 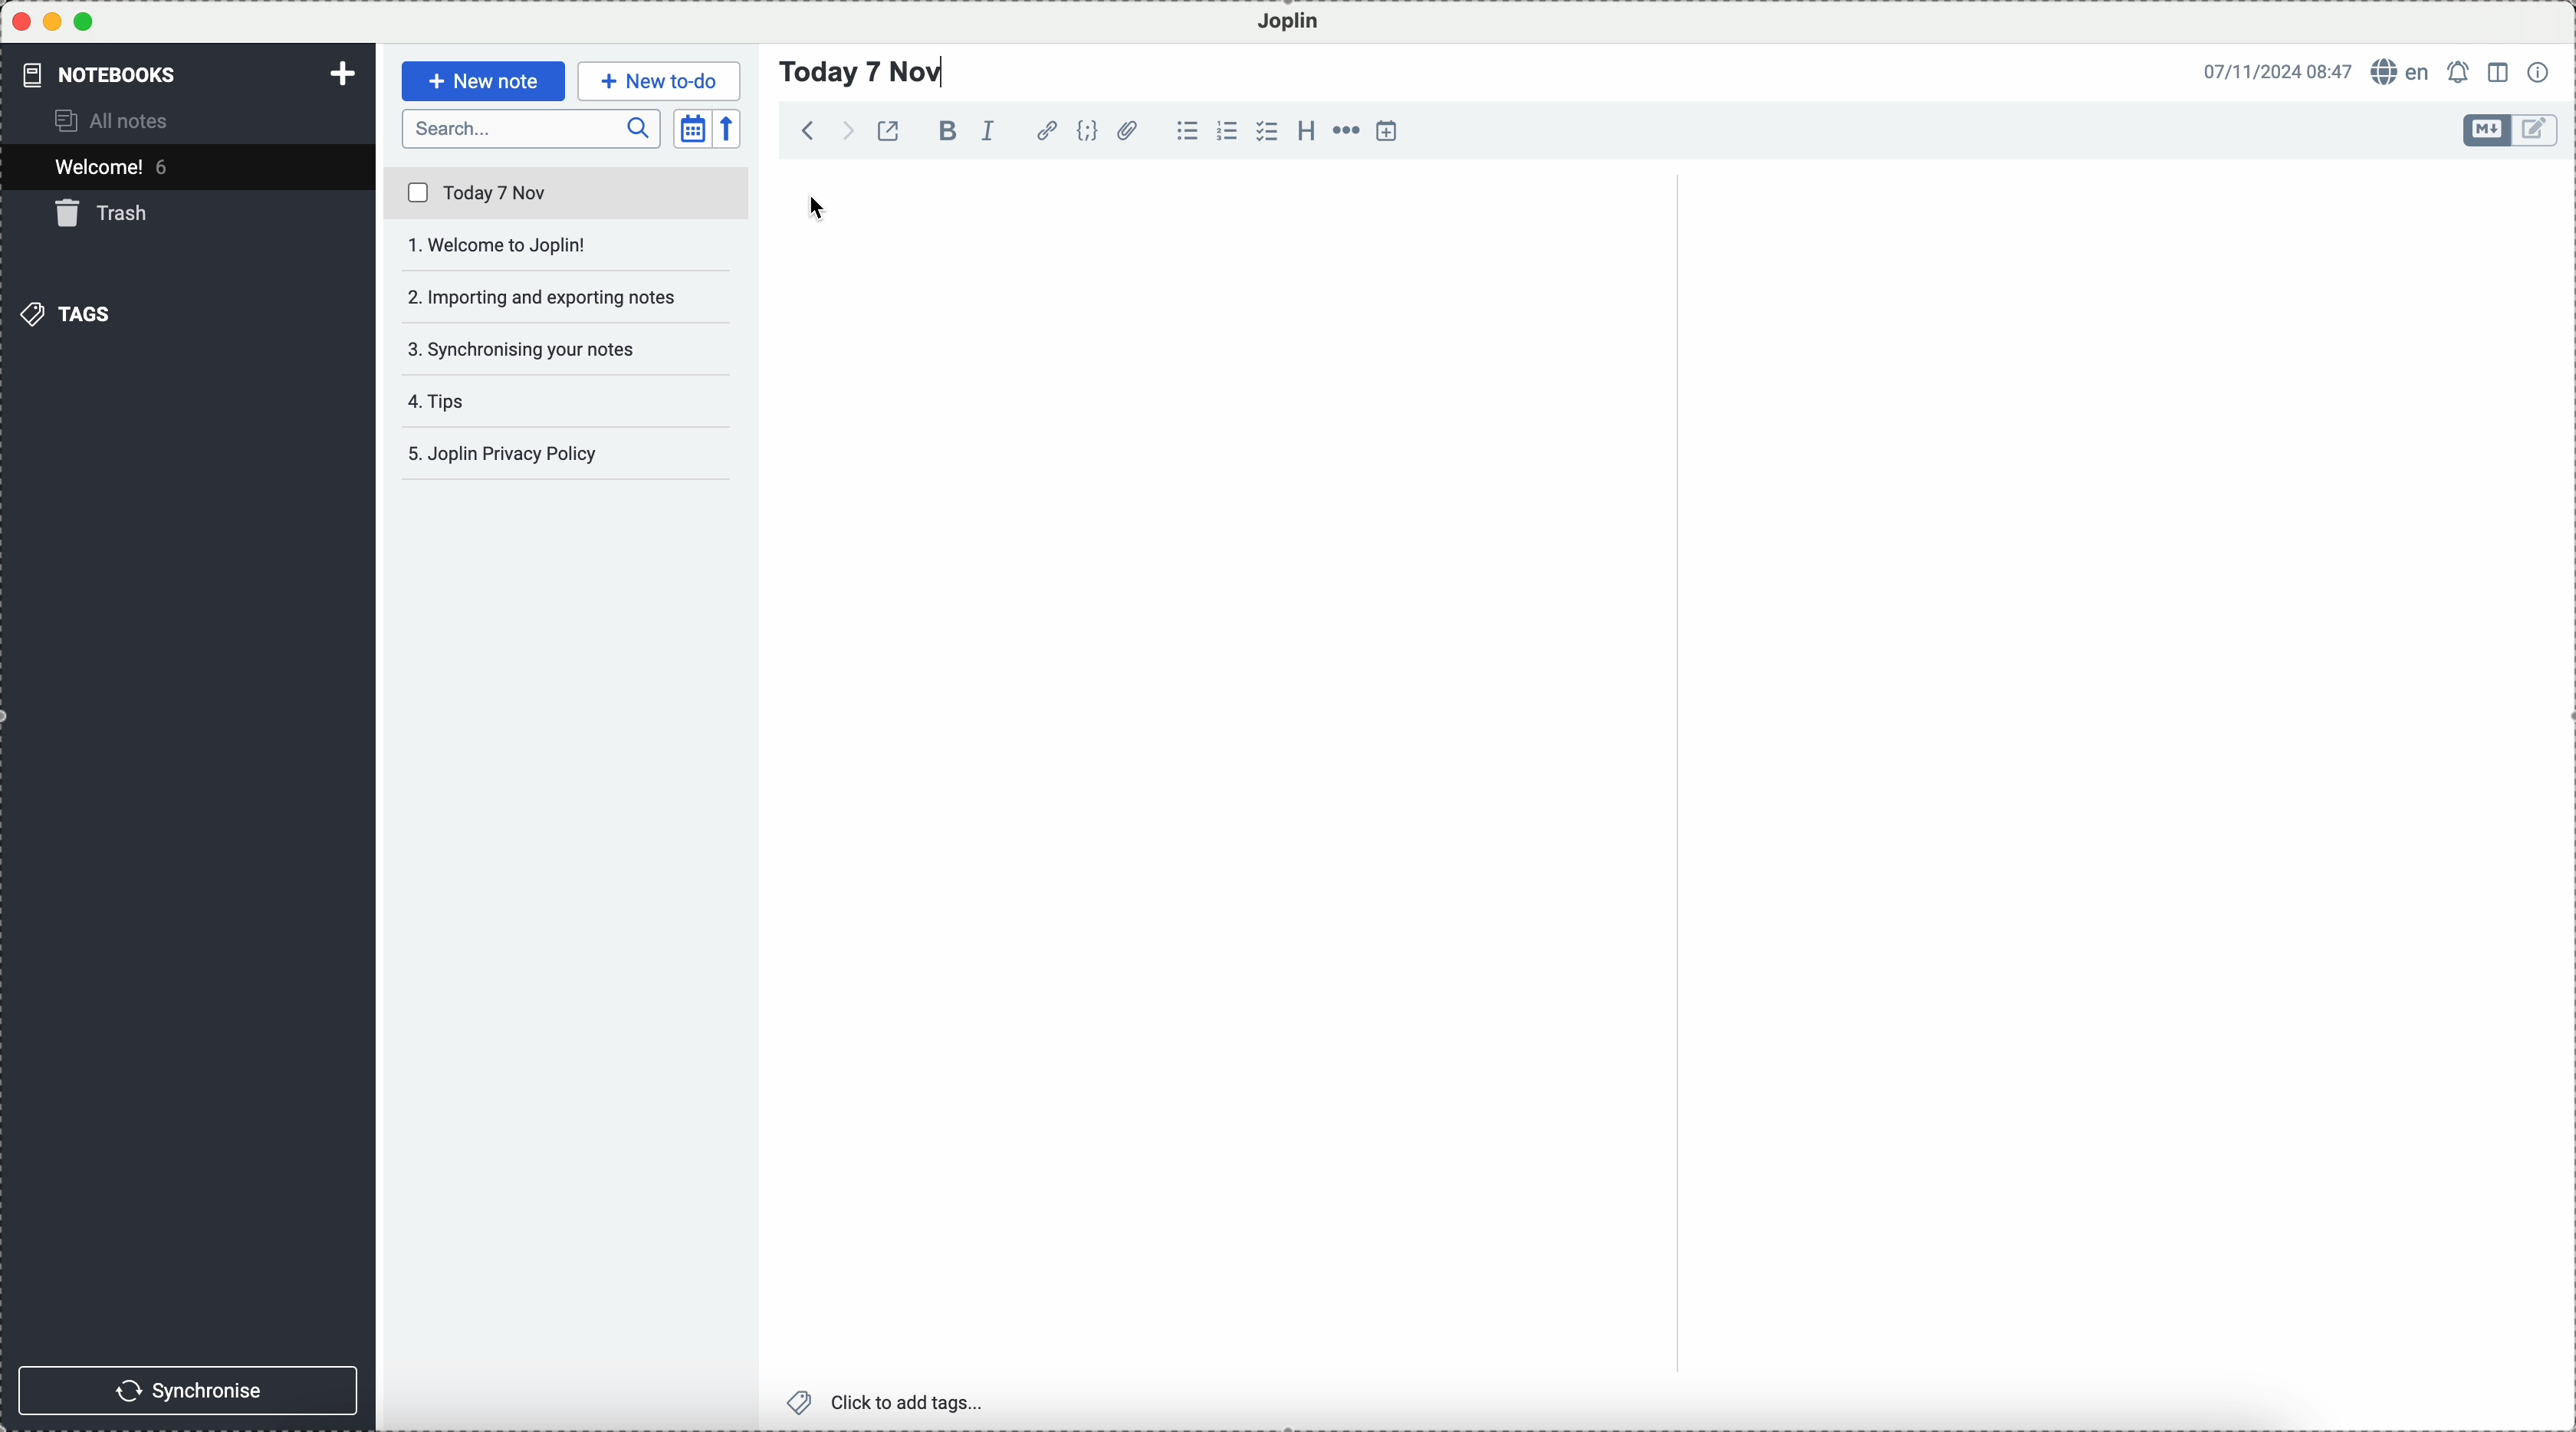 What do you see at coordinates (2402, 70) in the screenshot?
I see `language` at bounding box center [2402, 70].